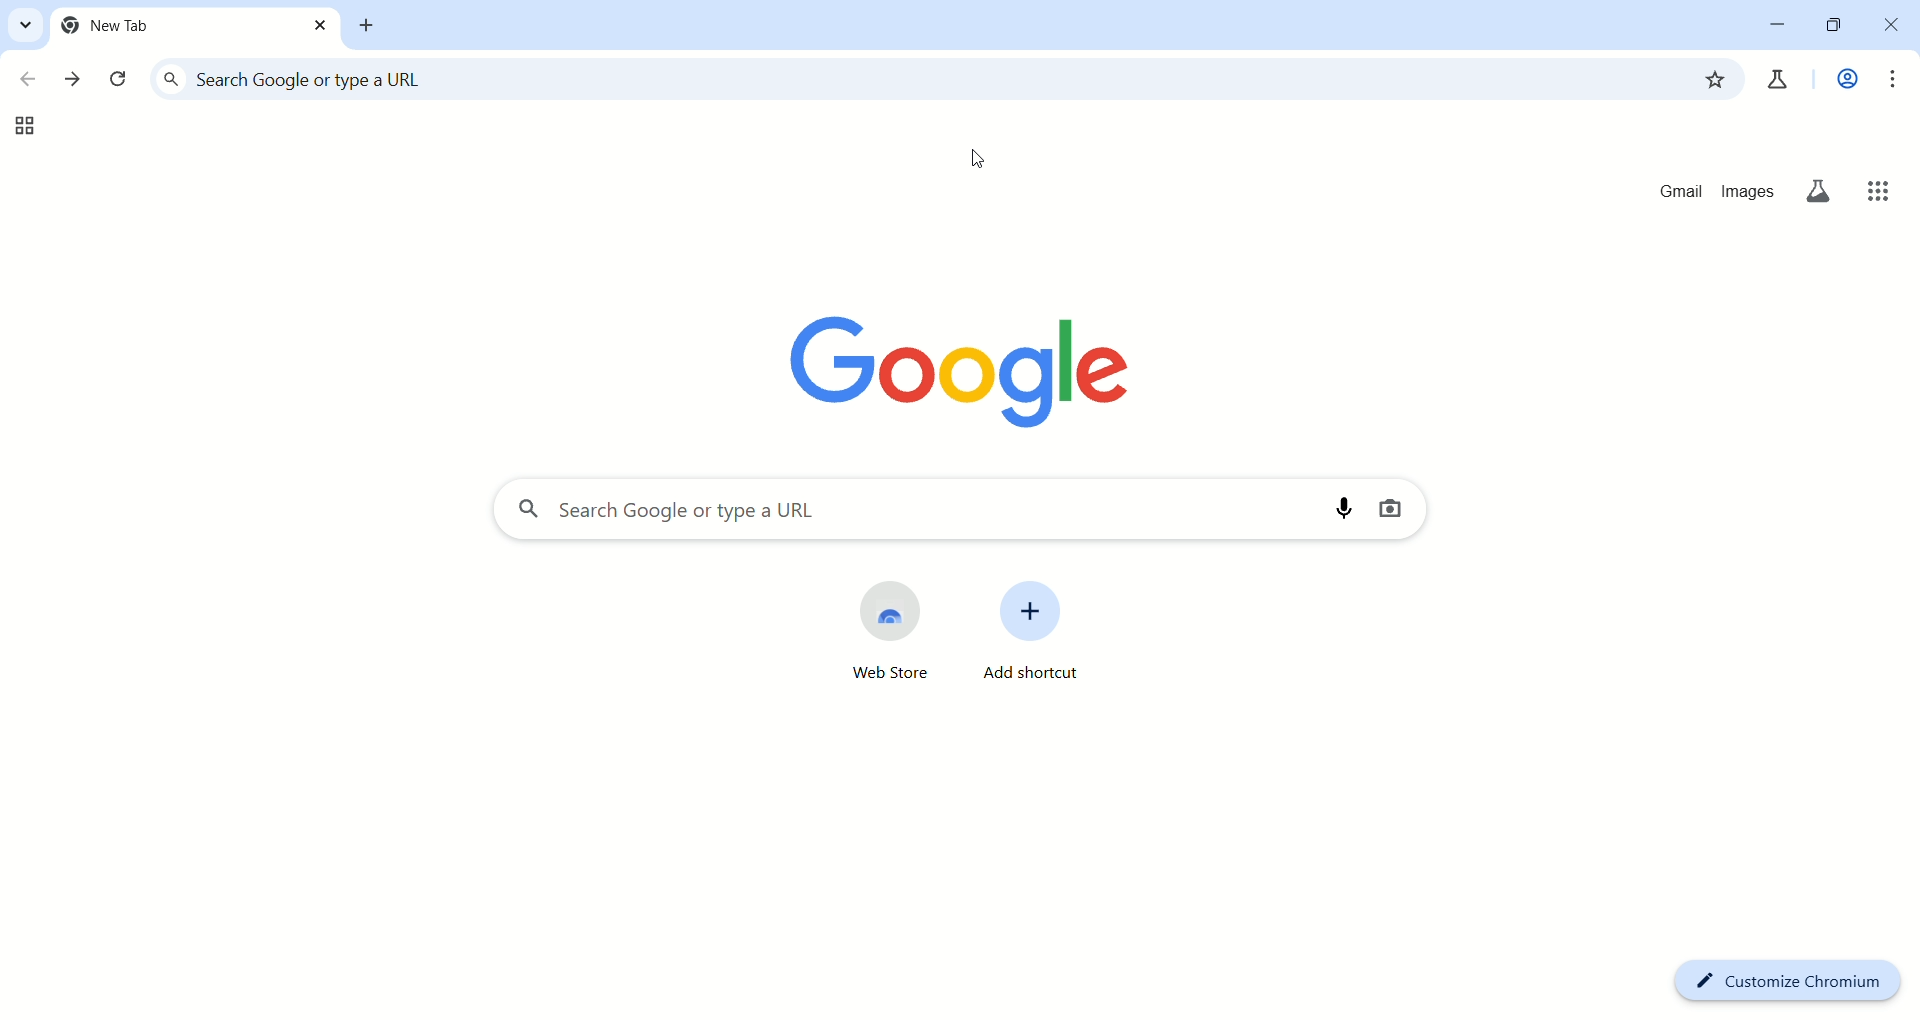 The image size is (1920, 1020). Describe the element at coordinates (196, 26) in the screenshot. I see `current tab` at that location.